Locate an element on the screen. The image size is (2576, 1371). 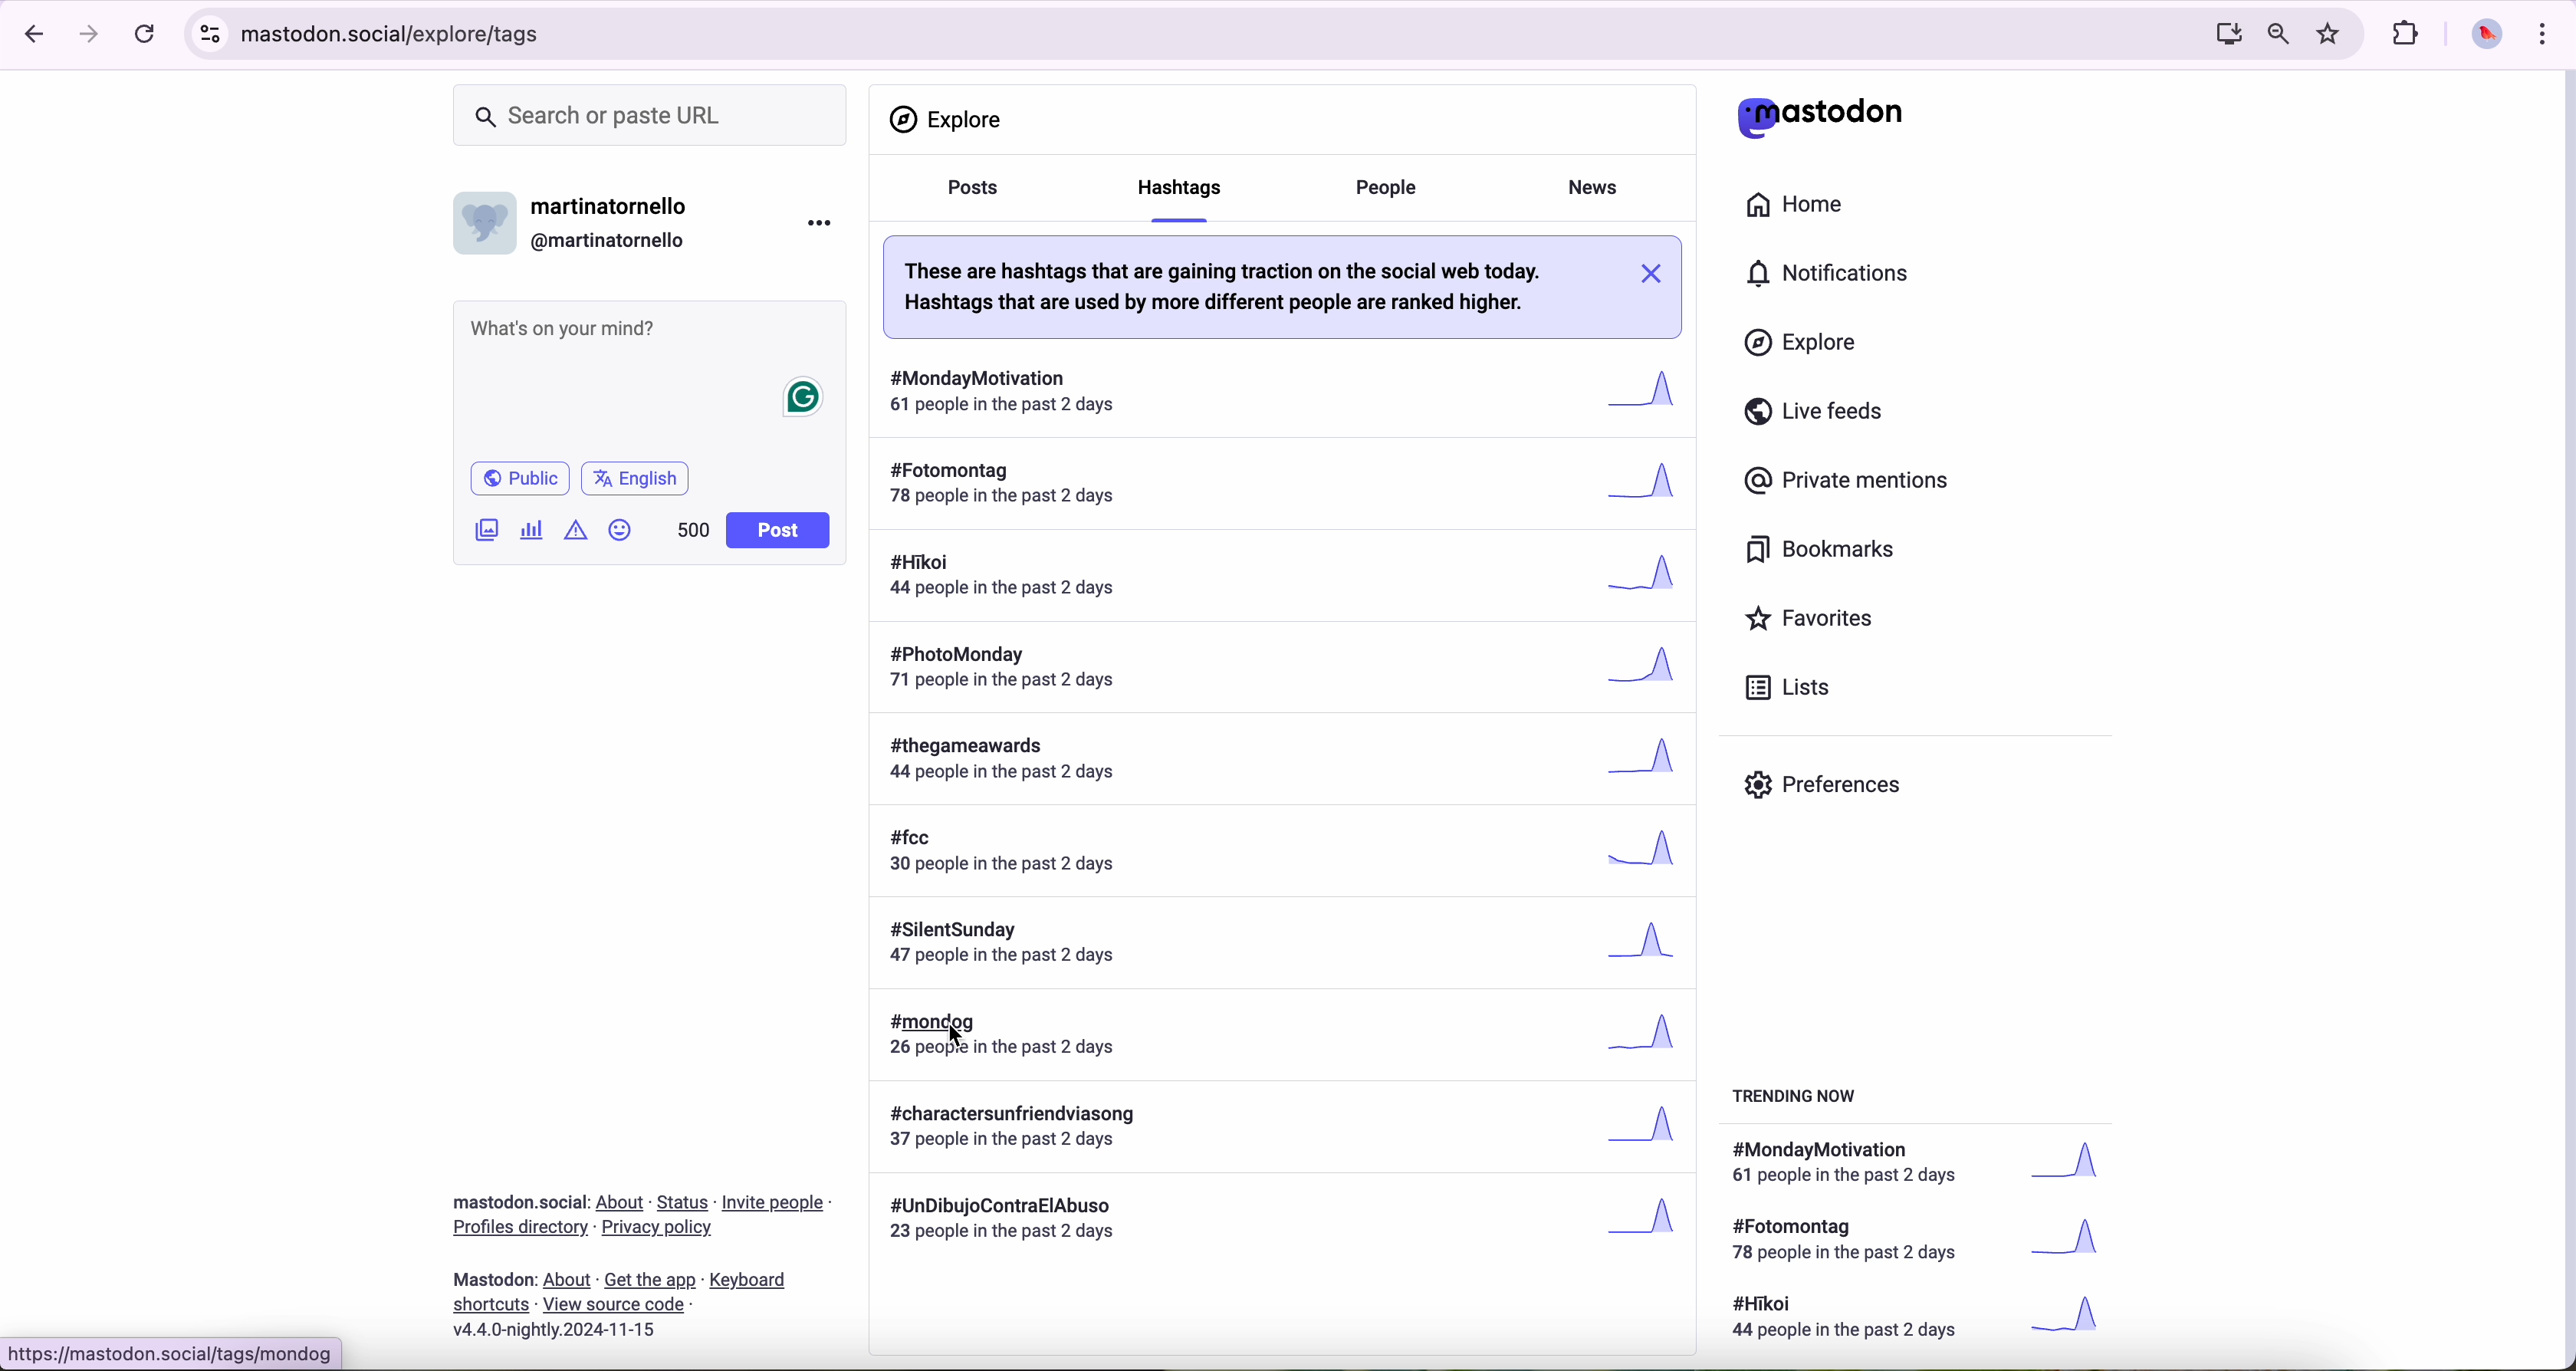
favorites is located at coordinates (1813, 619).